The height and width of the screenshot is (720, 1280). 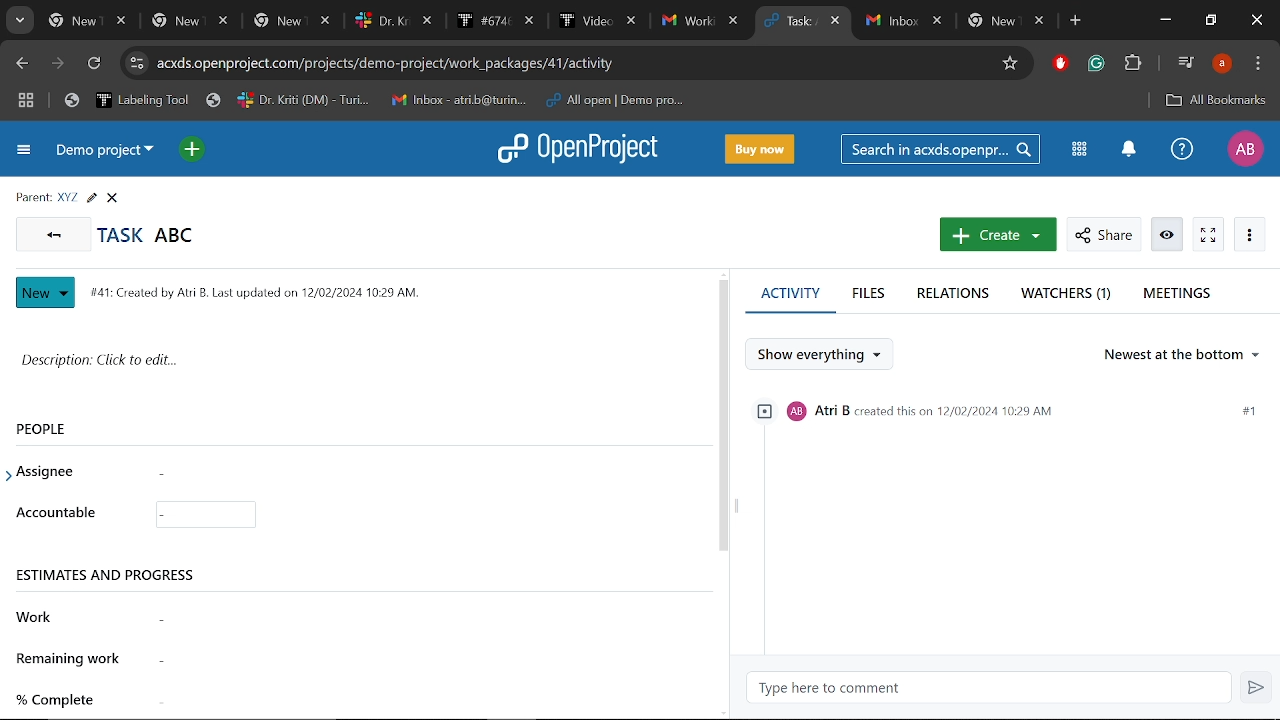 What do you see at coordinates (1221, 65) in the screenshot?
I see `Profile` at bounding box center [1221, 65].